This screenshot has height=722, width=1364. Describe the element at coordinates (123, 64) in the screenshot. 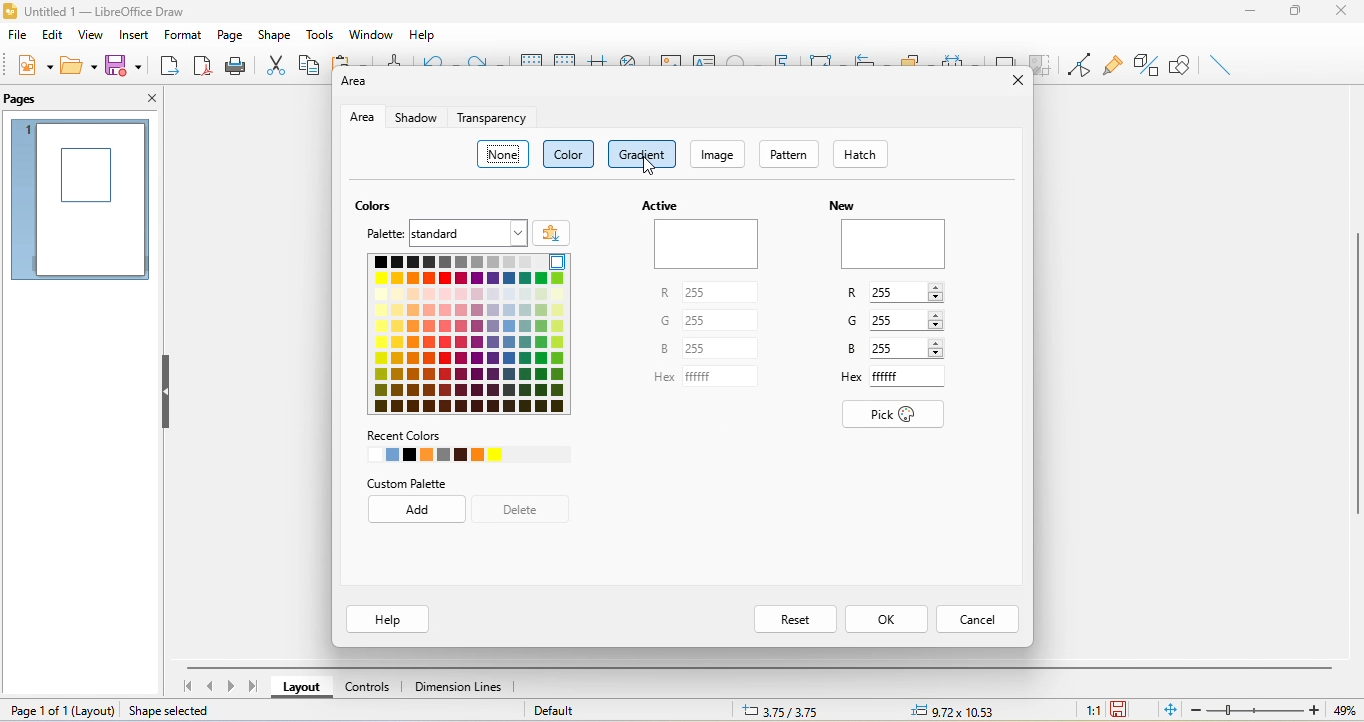

I see `save` at that location.